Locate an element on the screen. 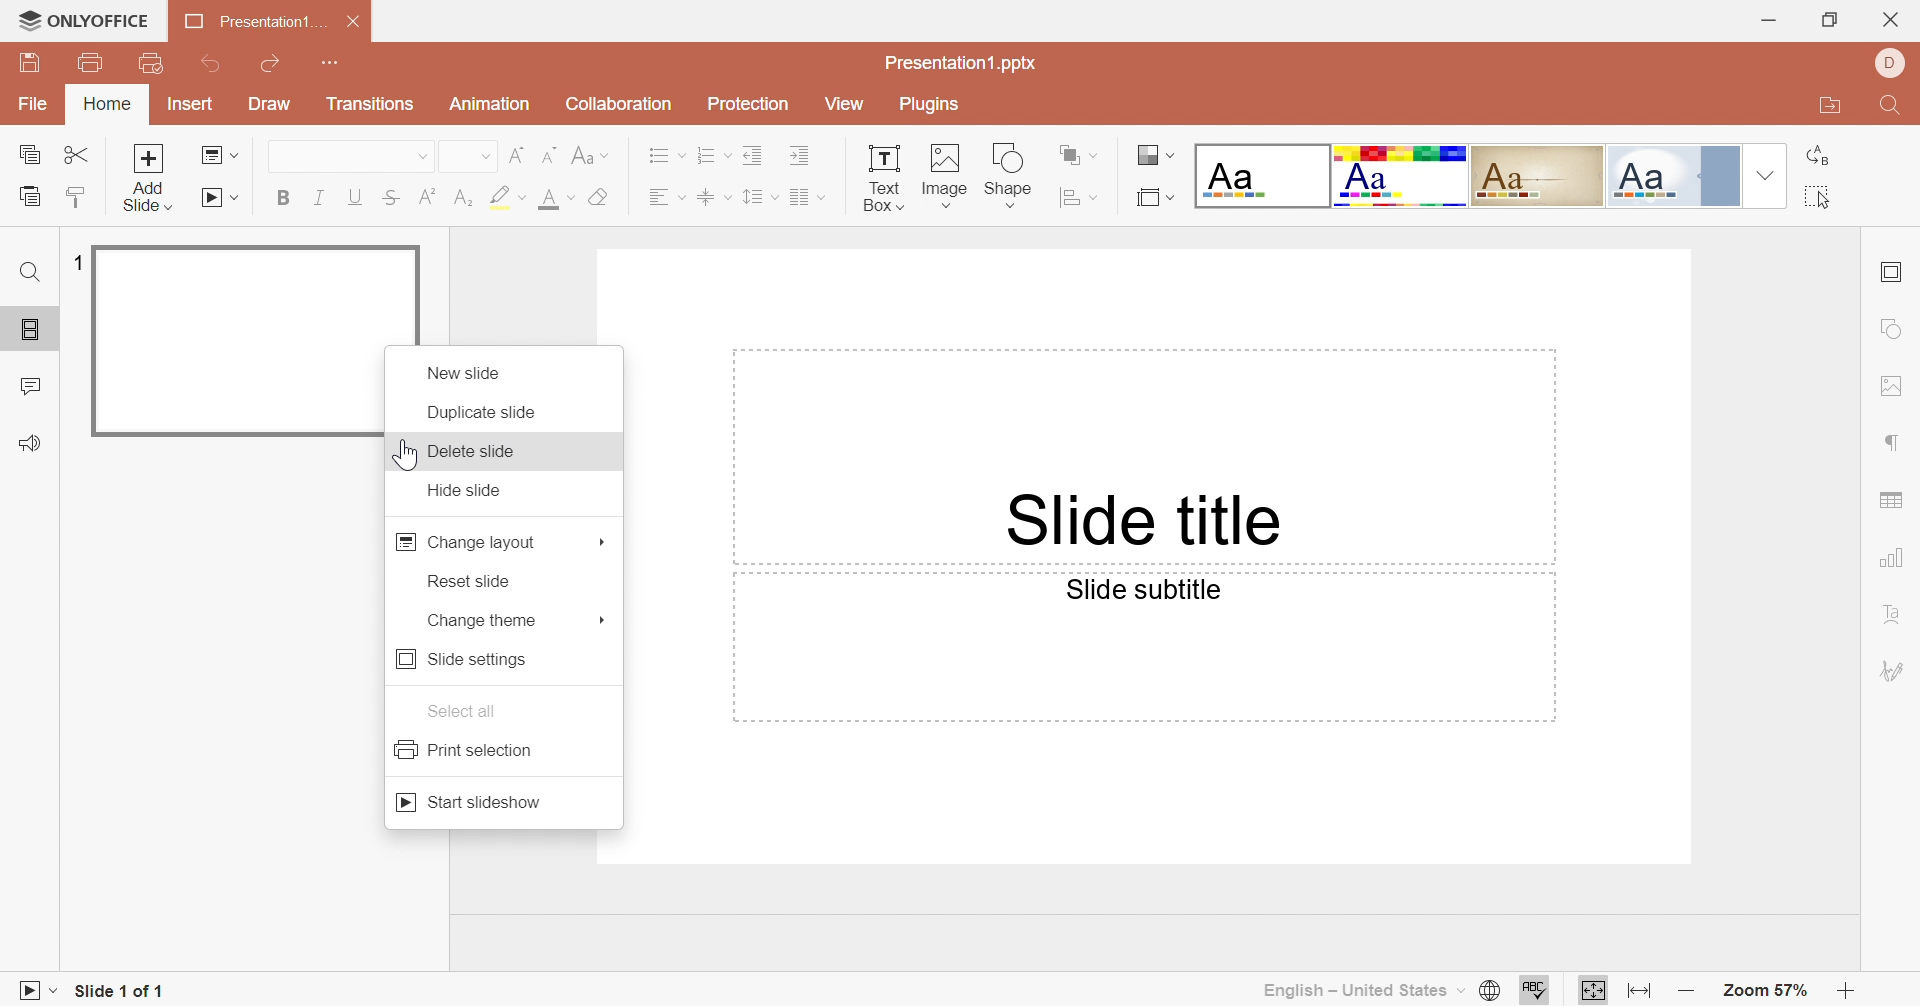 The height and width of the screenshot is (1006, 1920). Hide slide is located at coordinates (469, 490).